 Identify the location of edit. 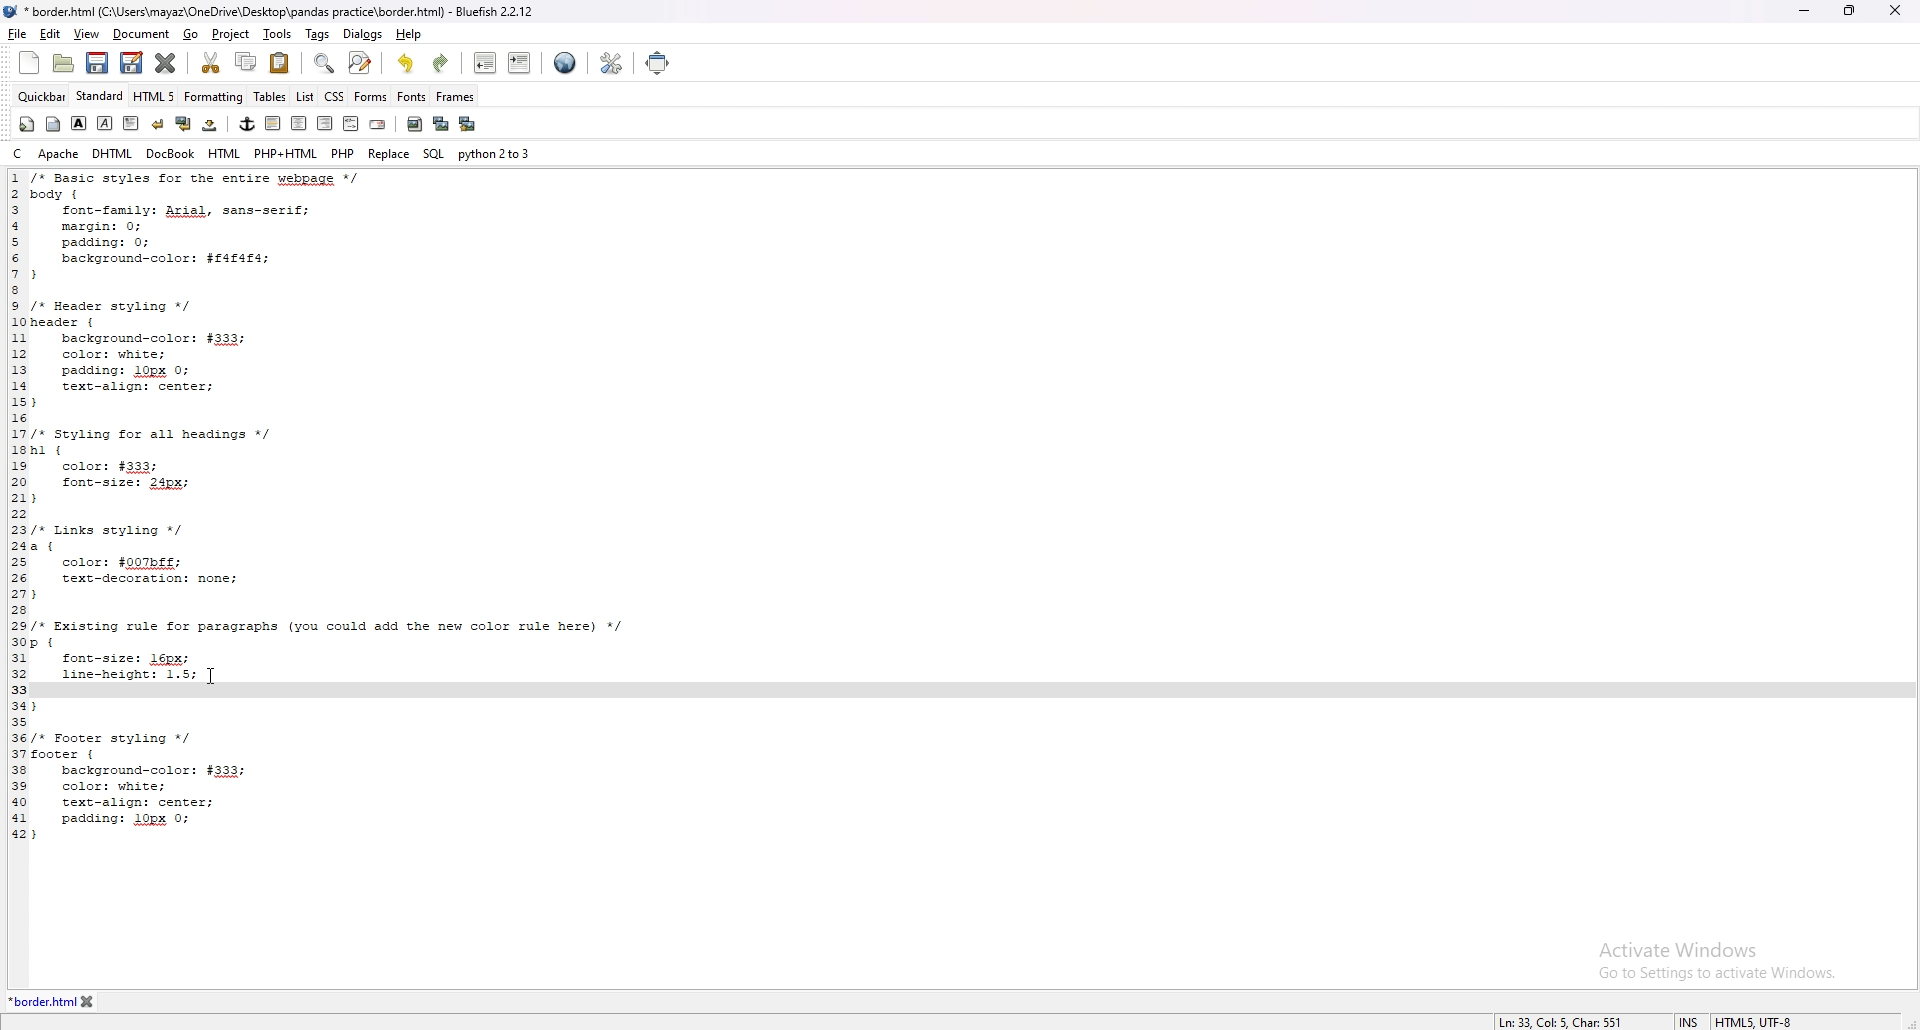
(51, 33).